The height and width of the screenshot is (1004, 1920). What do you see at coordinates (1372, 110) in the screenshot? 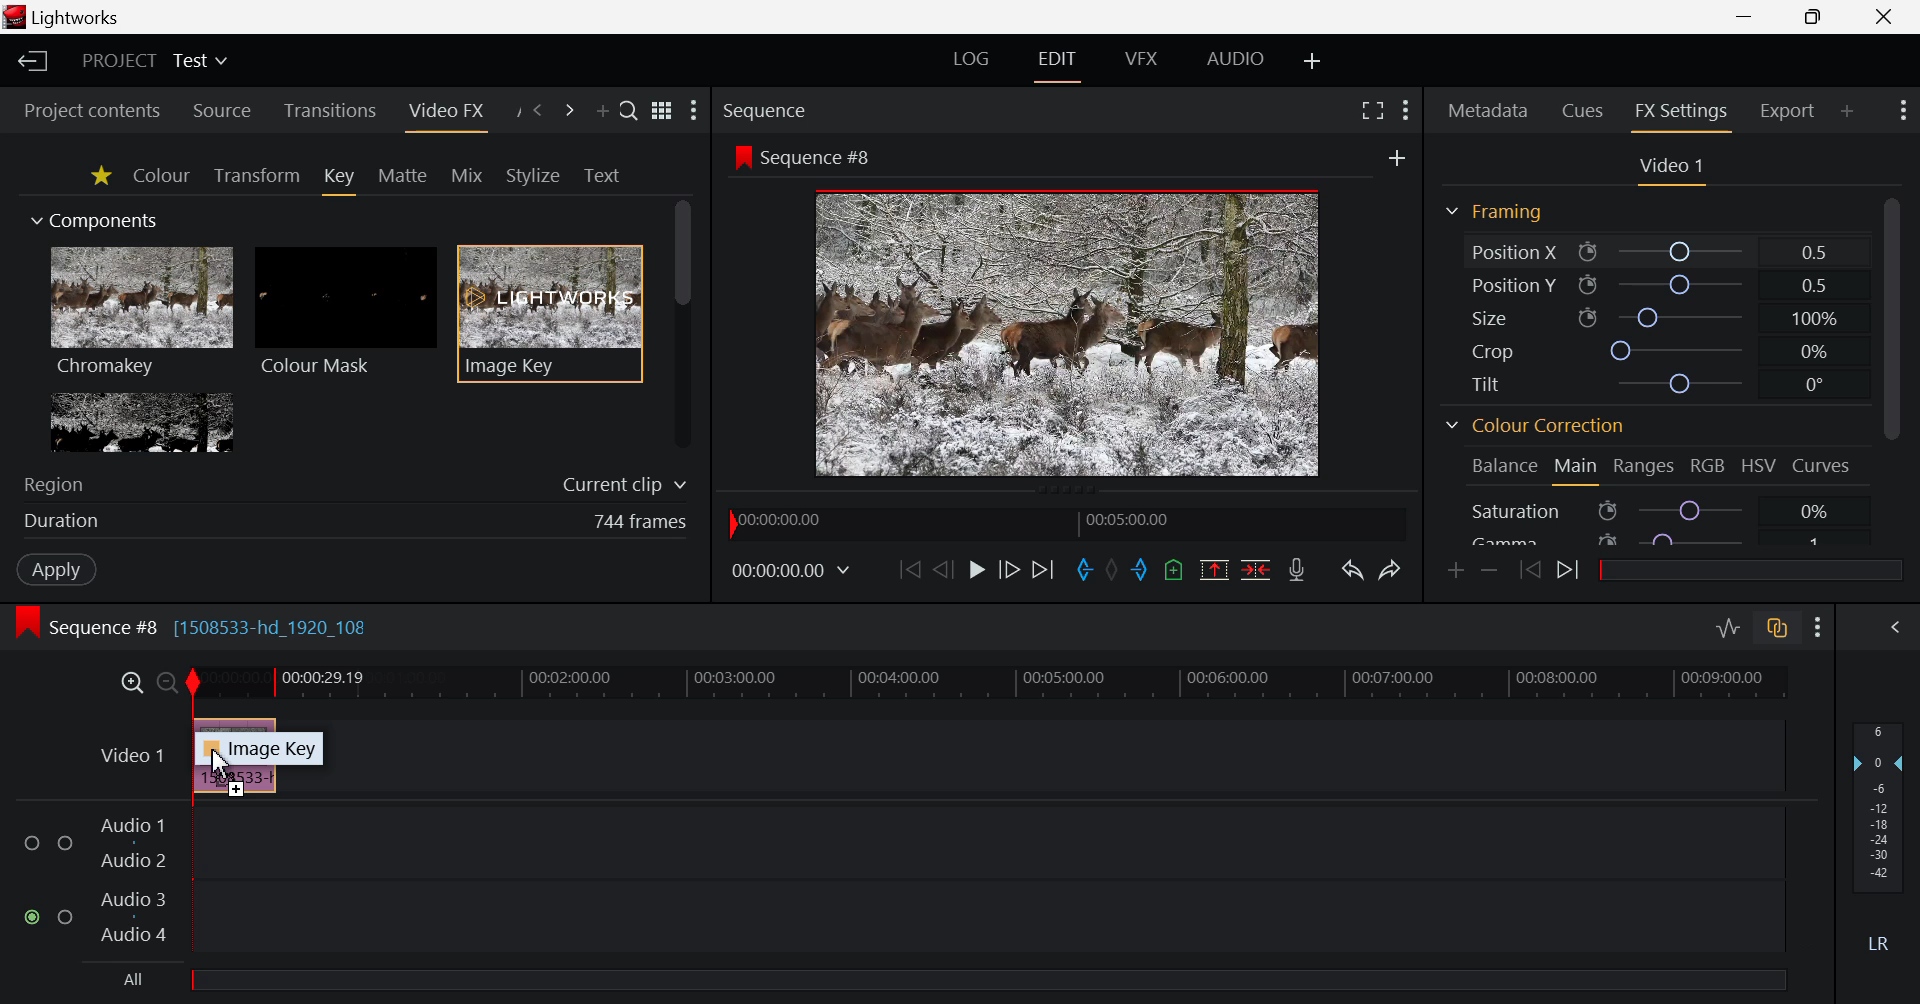
I see `Full Screen` at bounding box center [1372, 110].